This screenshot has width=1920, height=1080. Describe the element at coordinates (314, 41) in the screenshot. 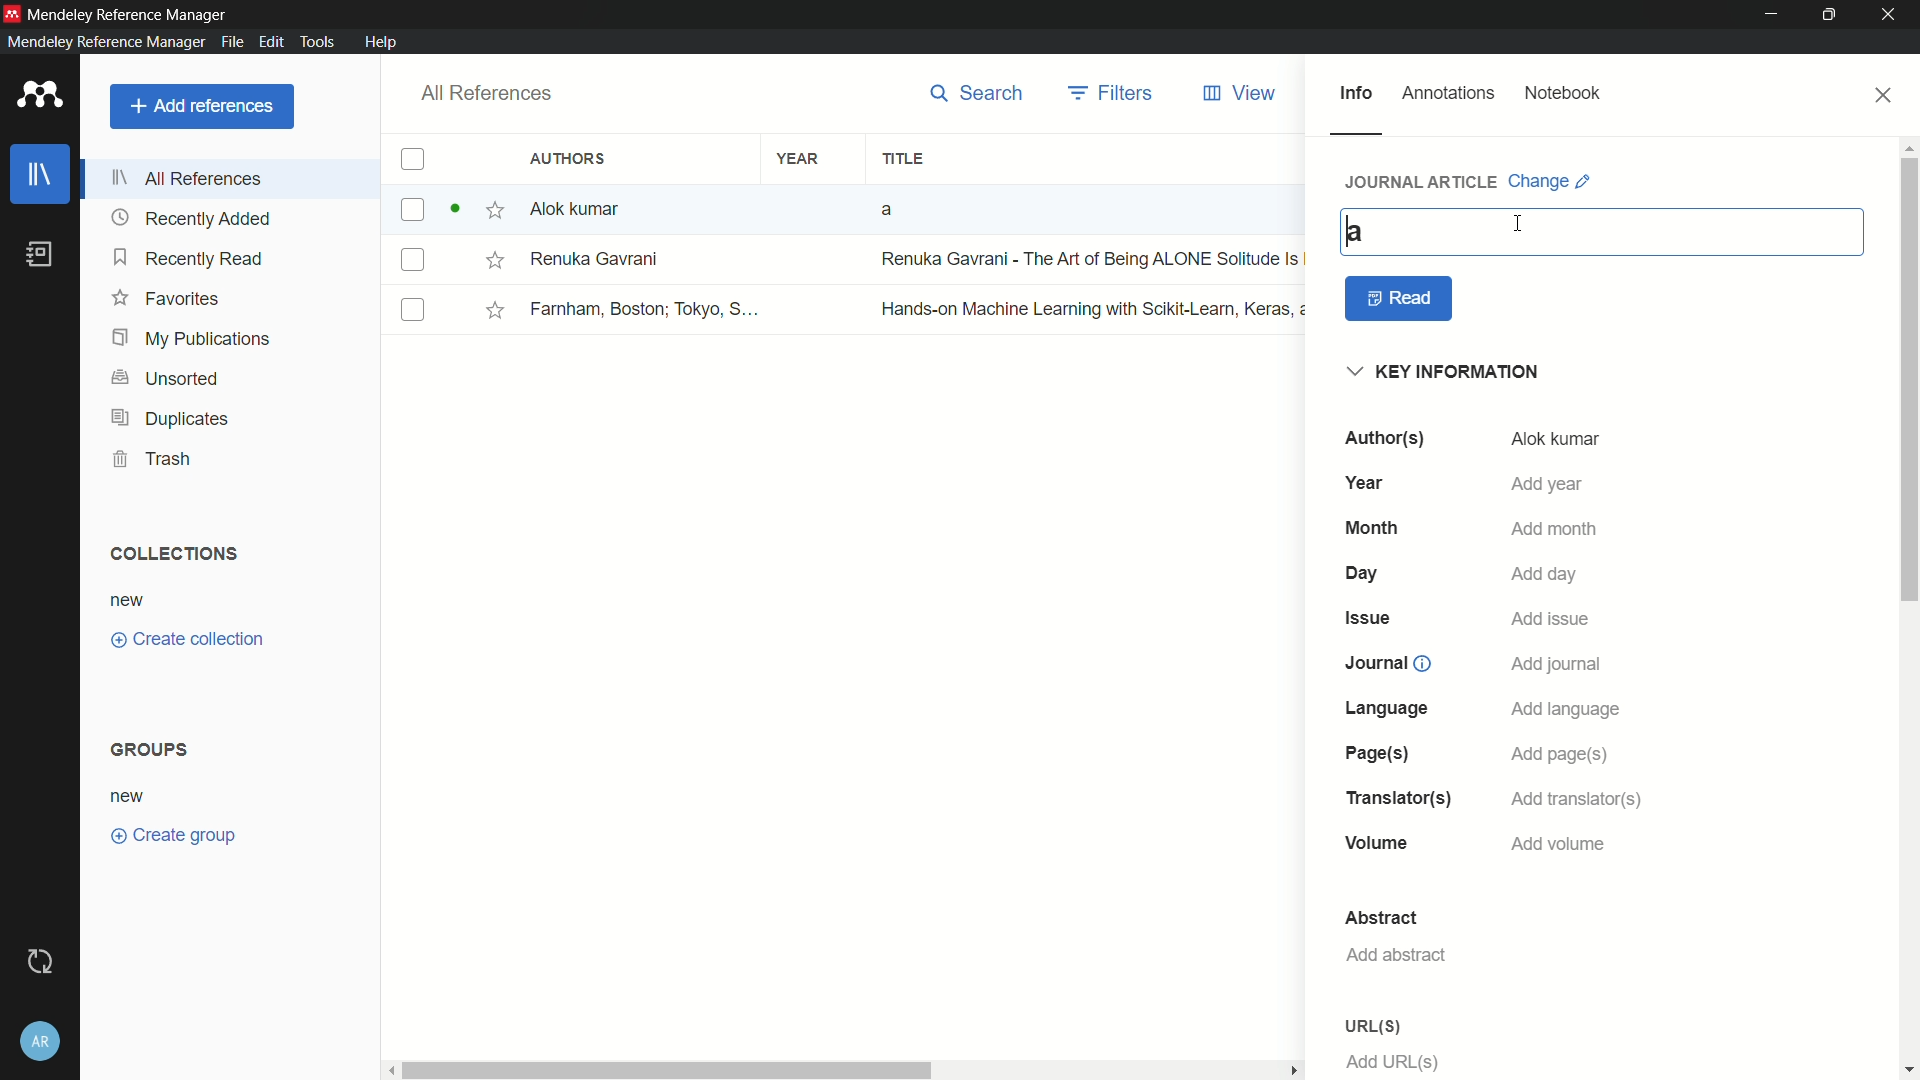

I see `tools menu` at that location.